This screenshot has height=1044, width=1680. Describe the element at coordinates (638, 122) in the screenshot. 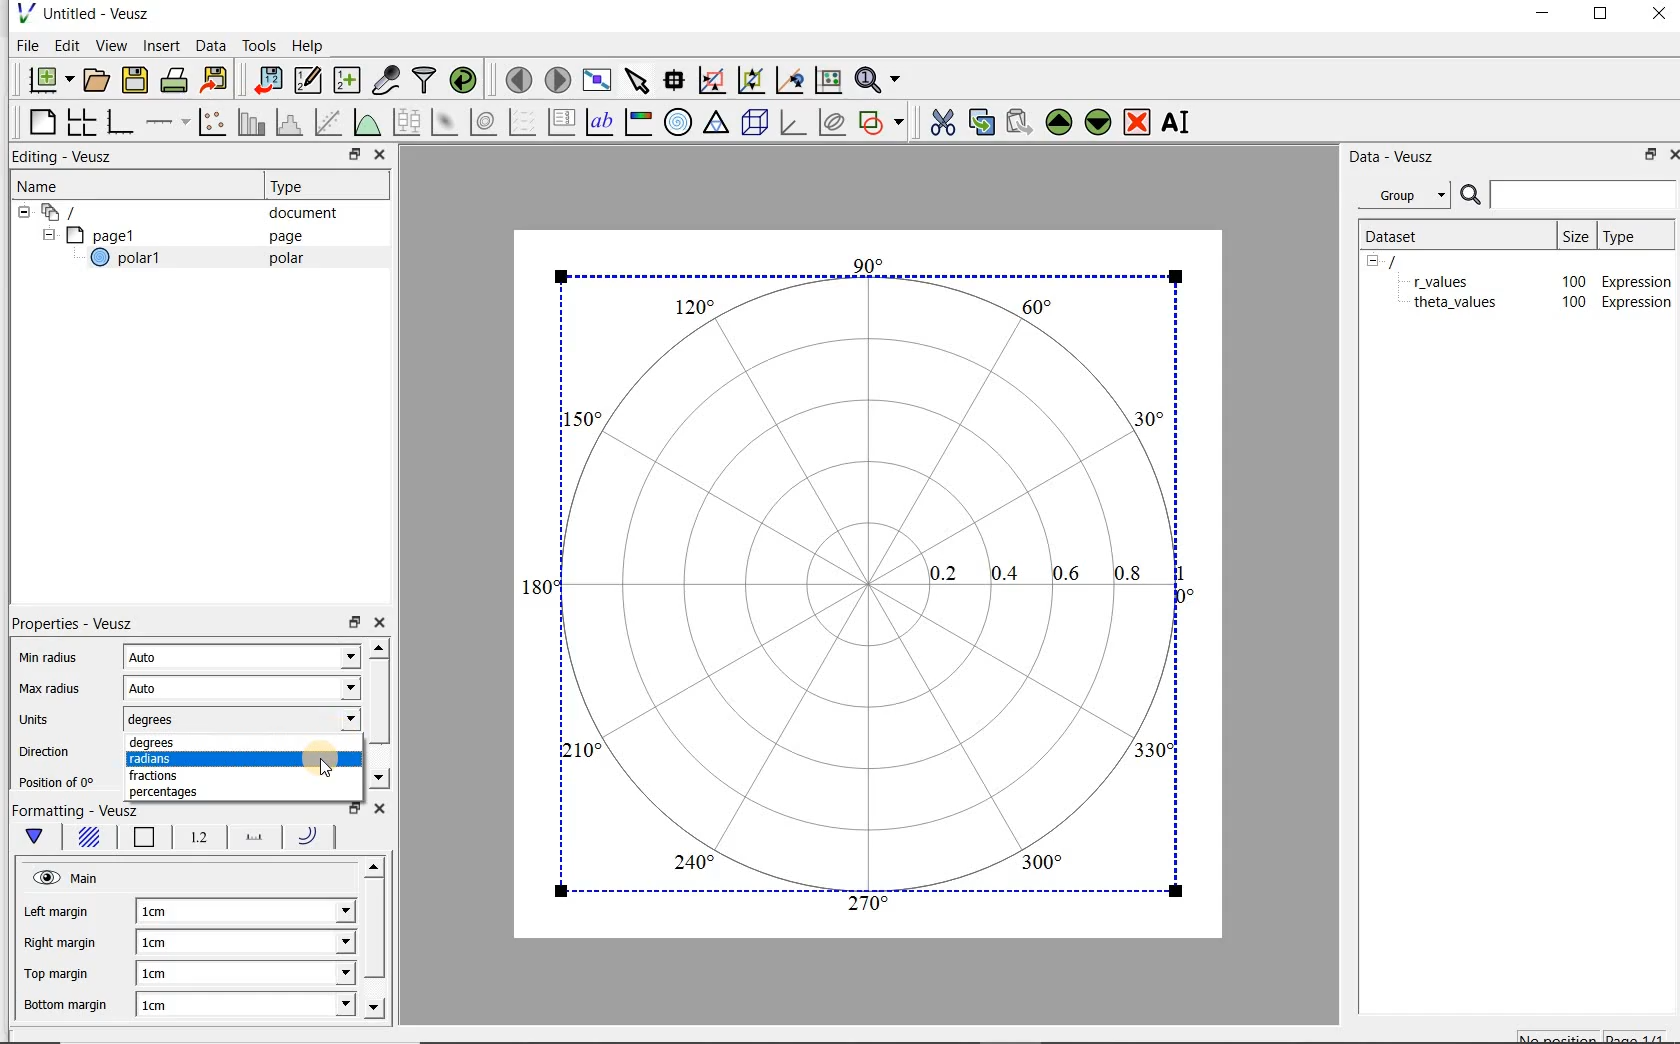

I see `image color bar` at that location.